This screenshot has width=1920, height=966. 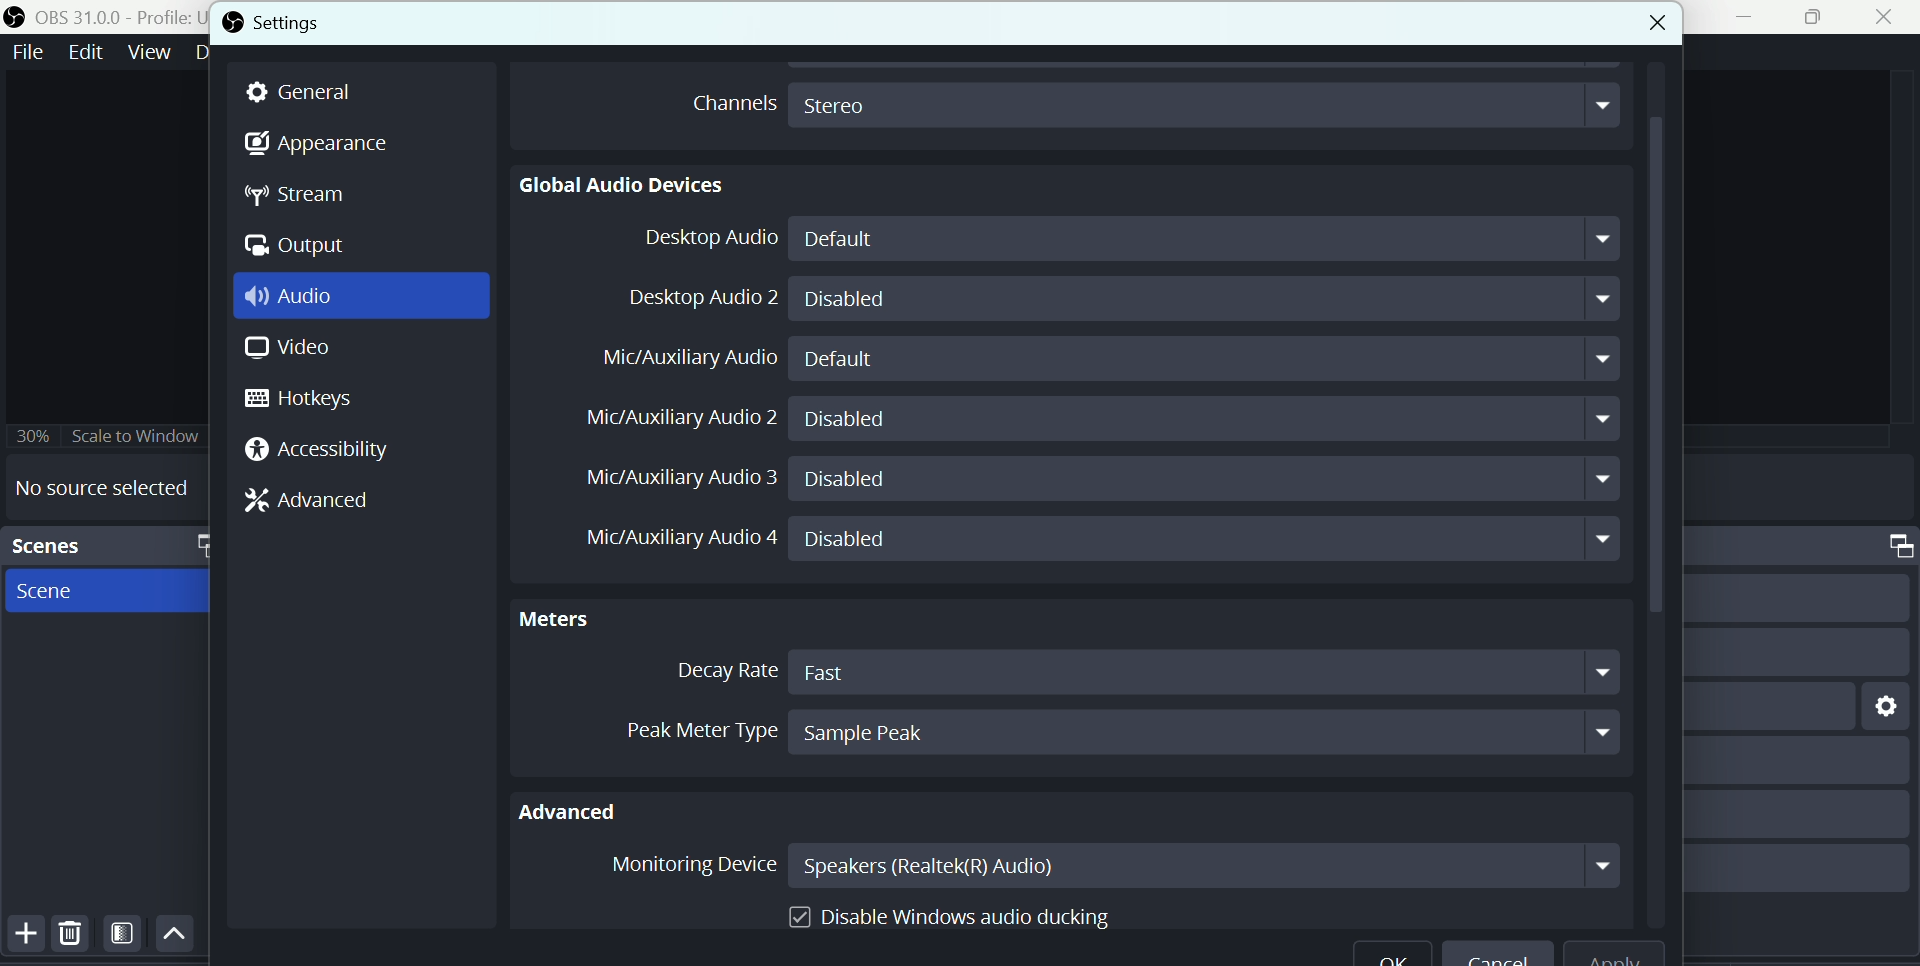 I want to click on No source selected, so click(x=102, y=487).